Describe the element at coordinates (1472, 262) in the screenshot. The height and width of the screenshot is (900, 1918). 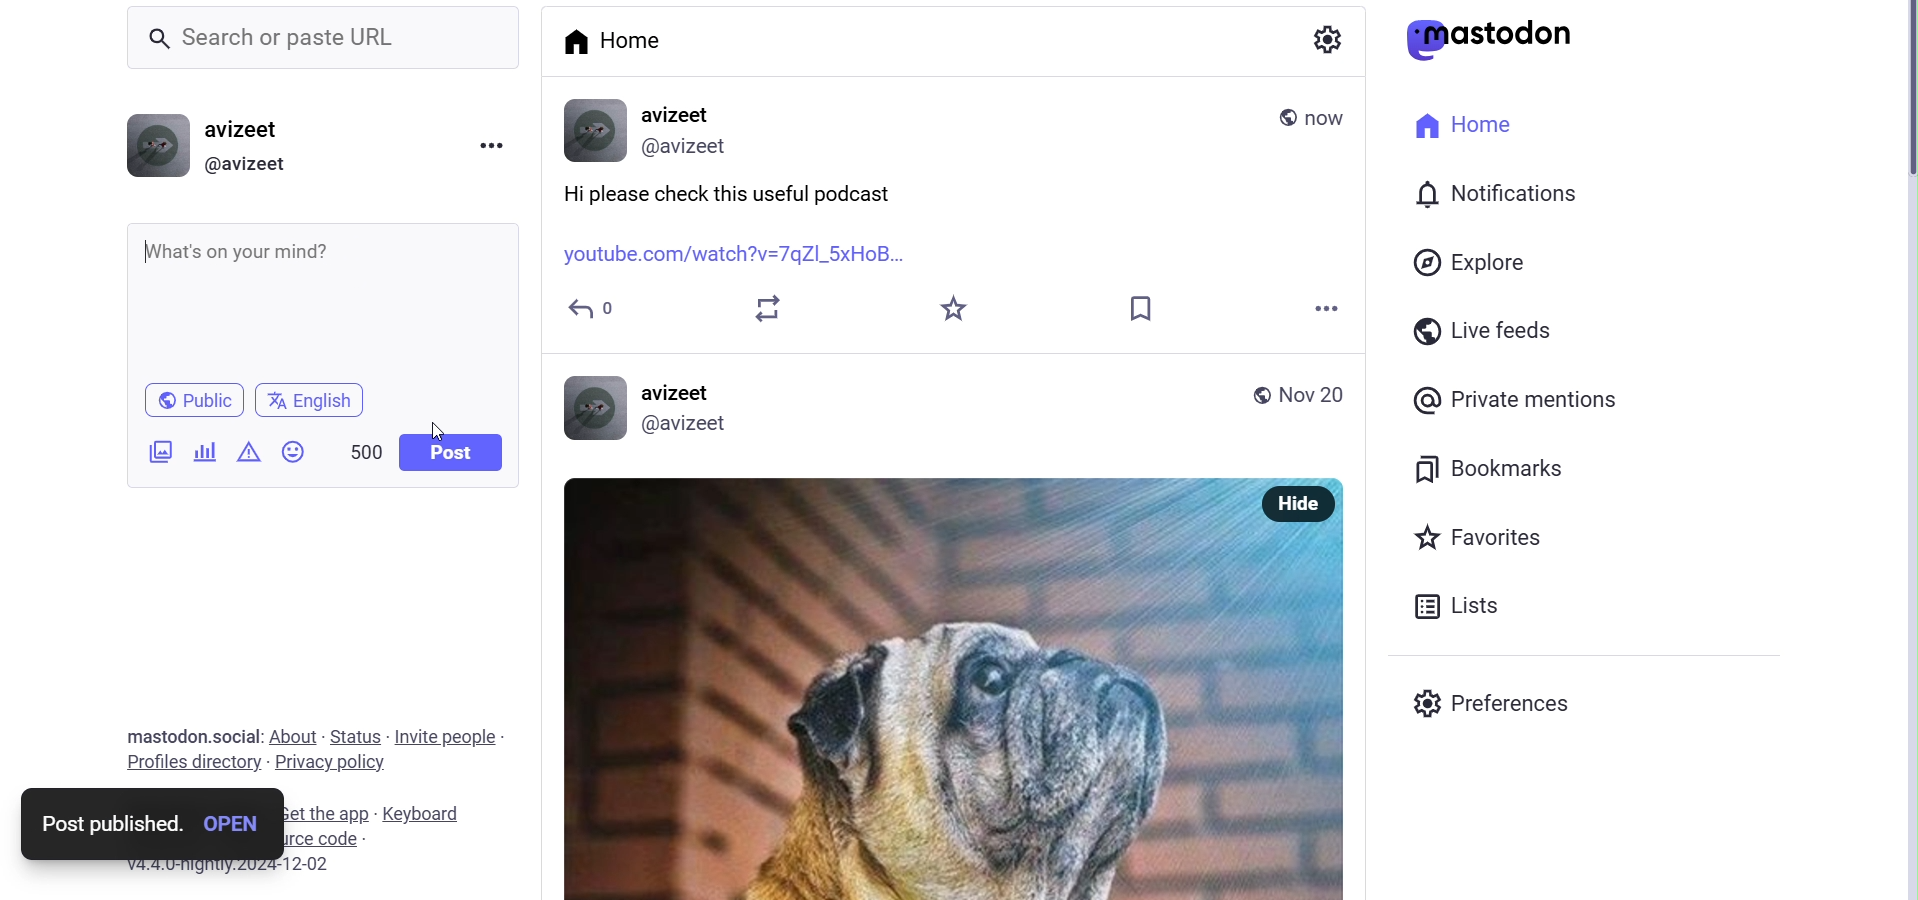
I see `explore` at that location.